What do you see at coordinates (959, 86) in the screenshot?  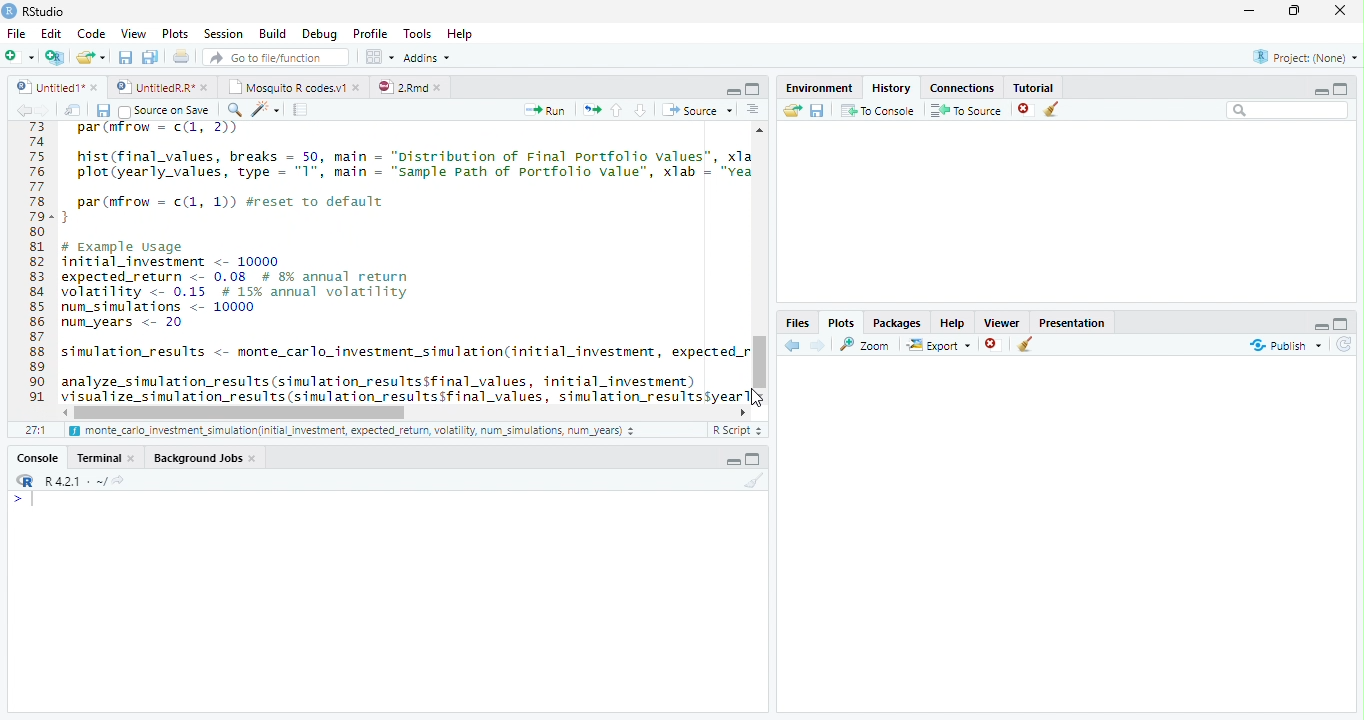 I see `‘Connections` at bounding box center [959, 86].